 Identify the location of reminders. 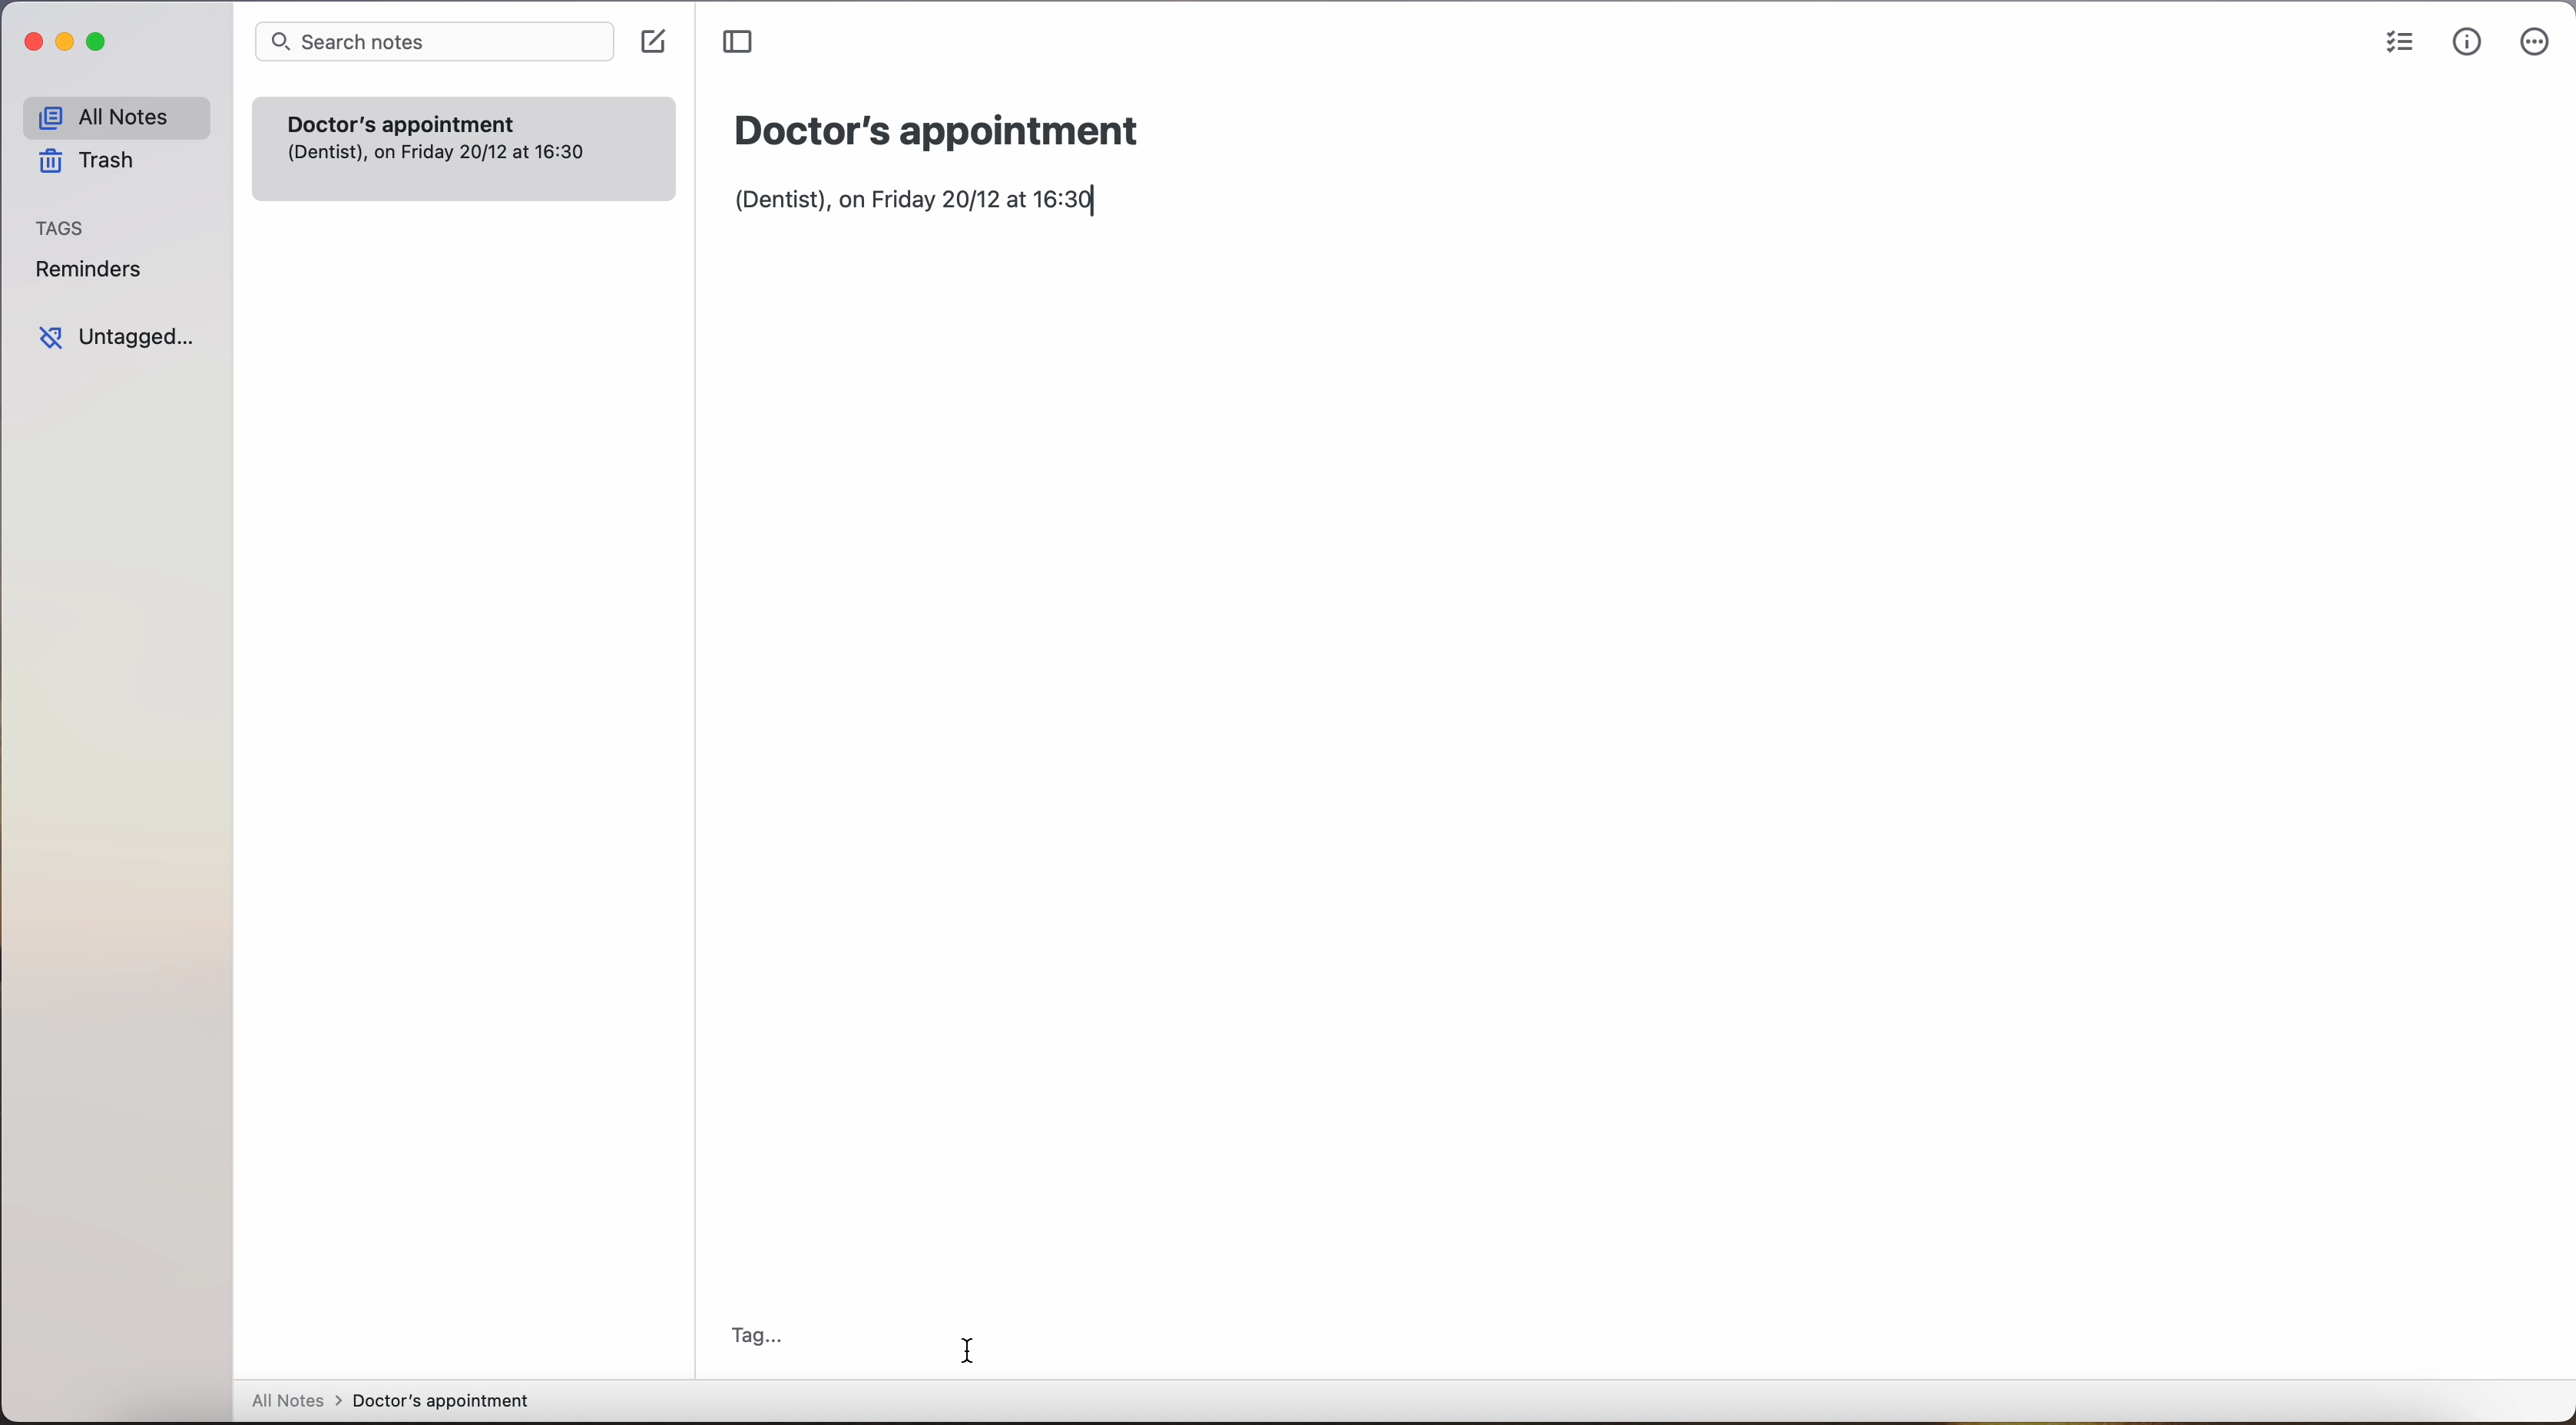
(90, 268).